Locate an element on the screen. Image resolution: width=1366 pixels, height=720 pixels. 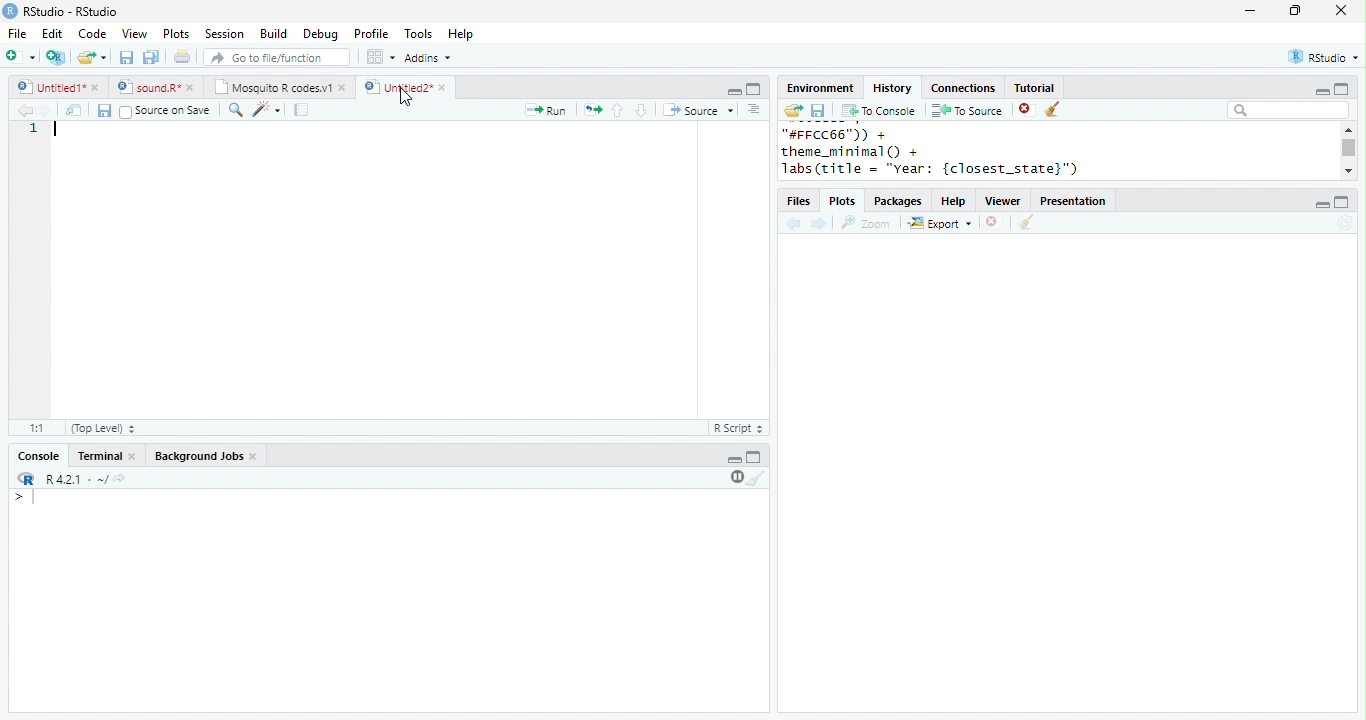
close is located at coordinates (1341, 10).